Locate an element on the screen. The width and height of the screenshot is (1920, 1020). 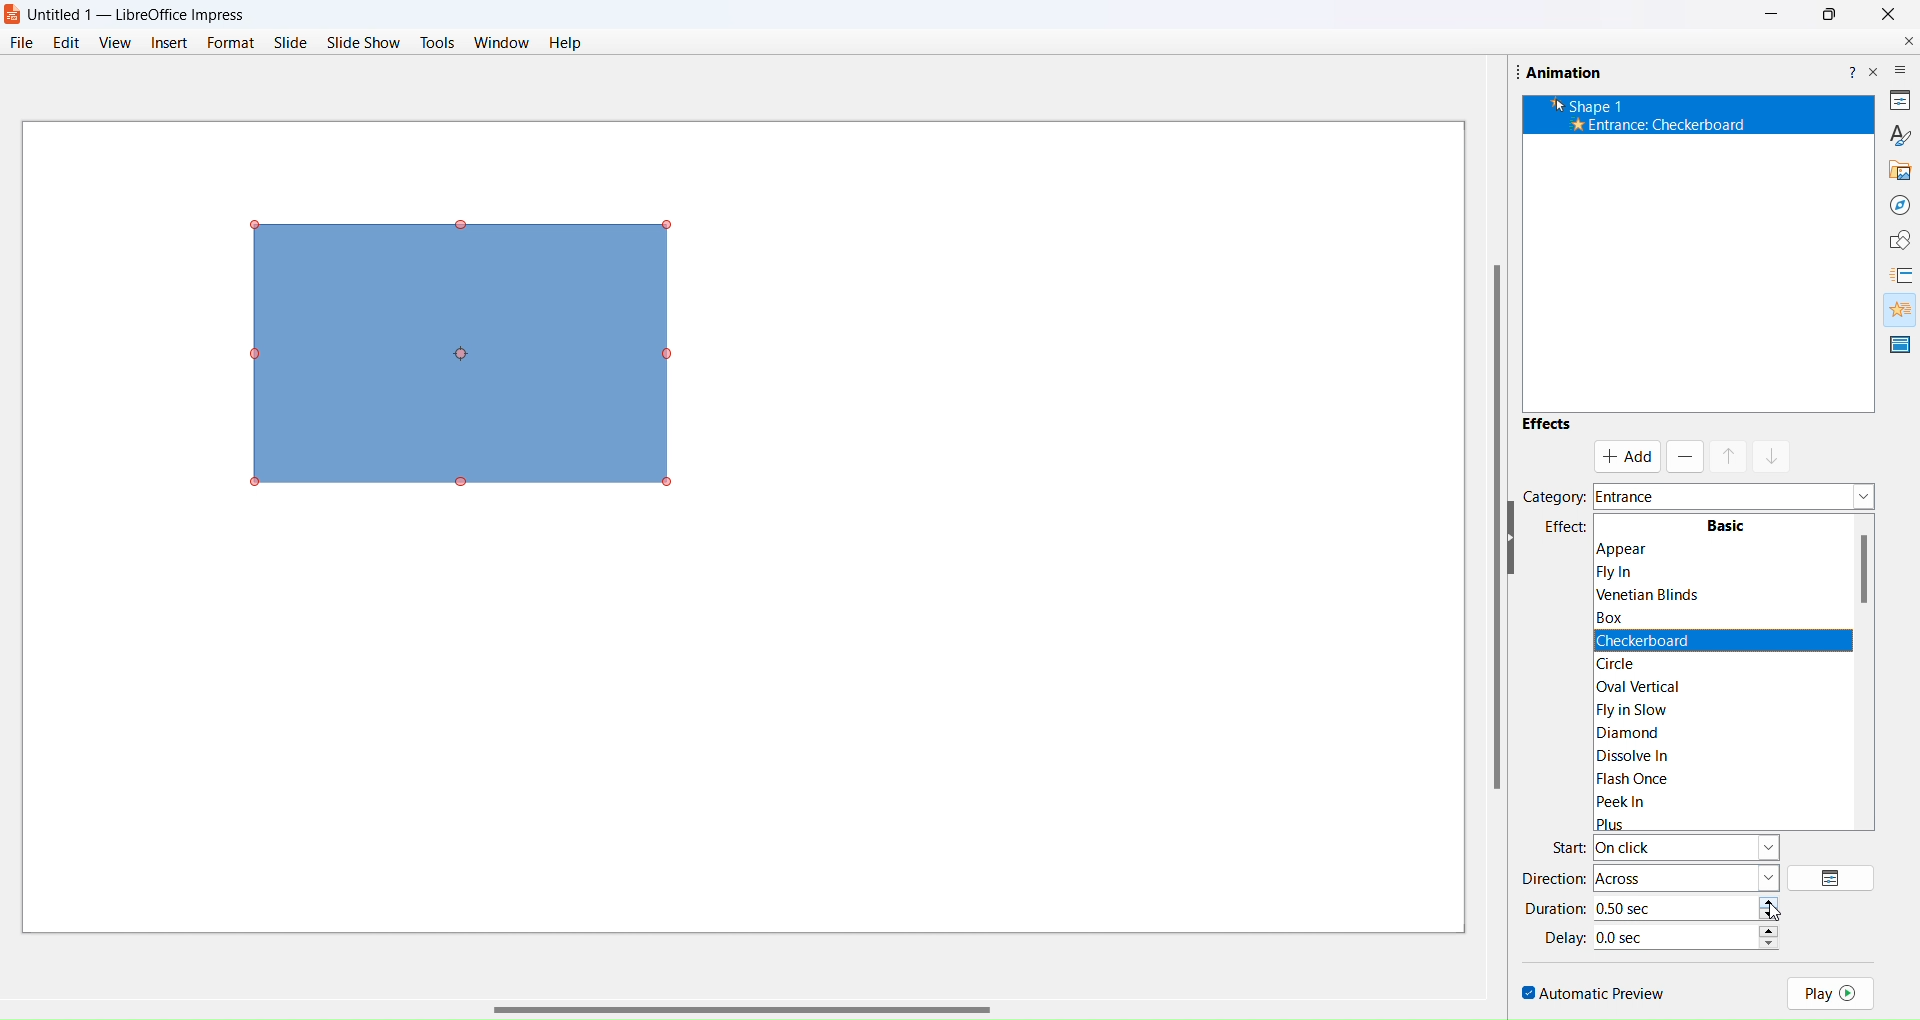
shapes is located at coordinates (1894, 238).